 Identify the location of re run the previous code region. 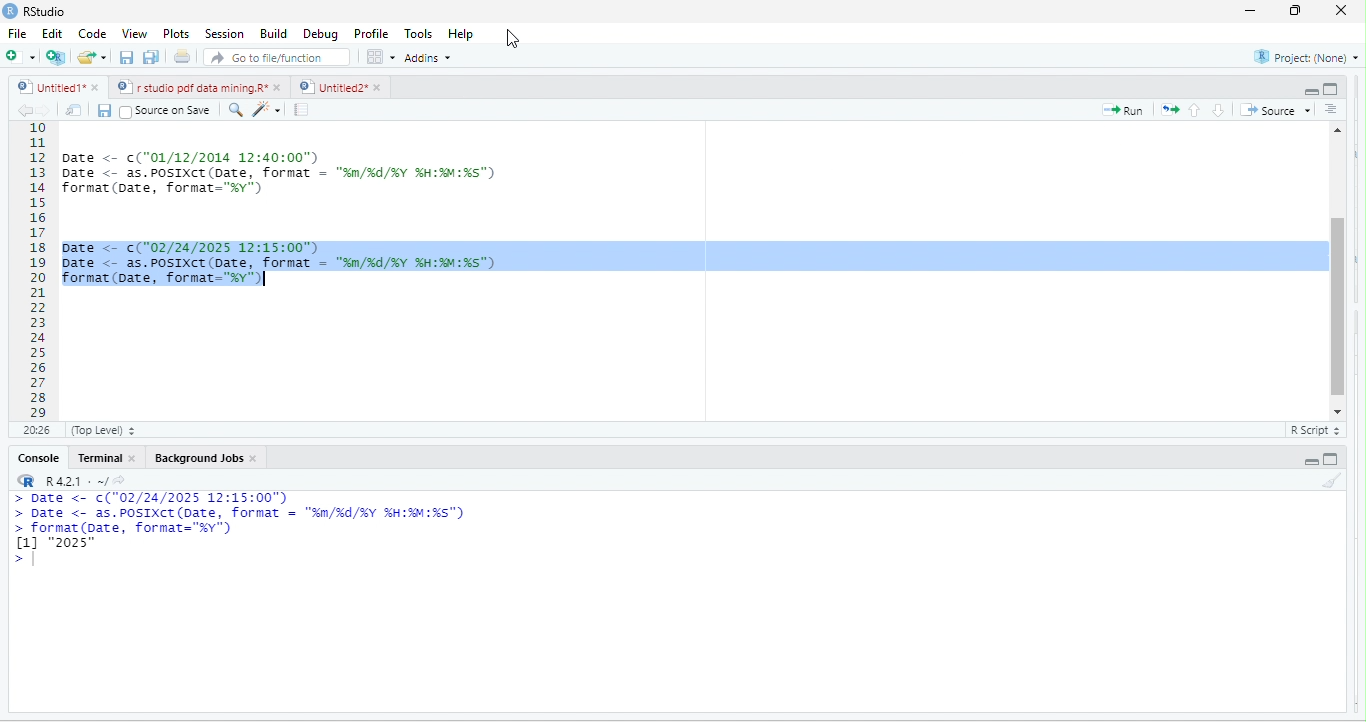
(1173, 108).